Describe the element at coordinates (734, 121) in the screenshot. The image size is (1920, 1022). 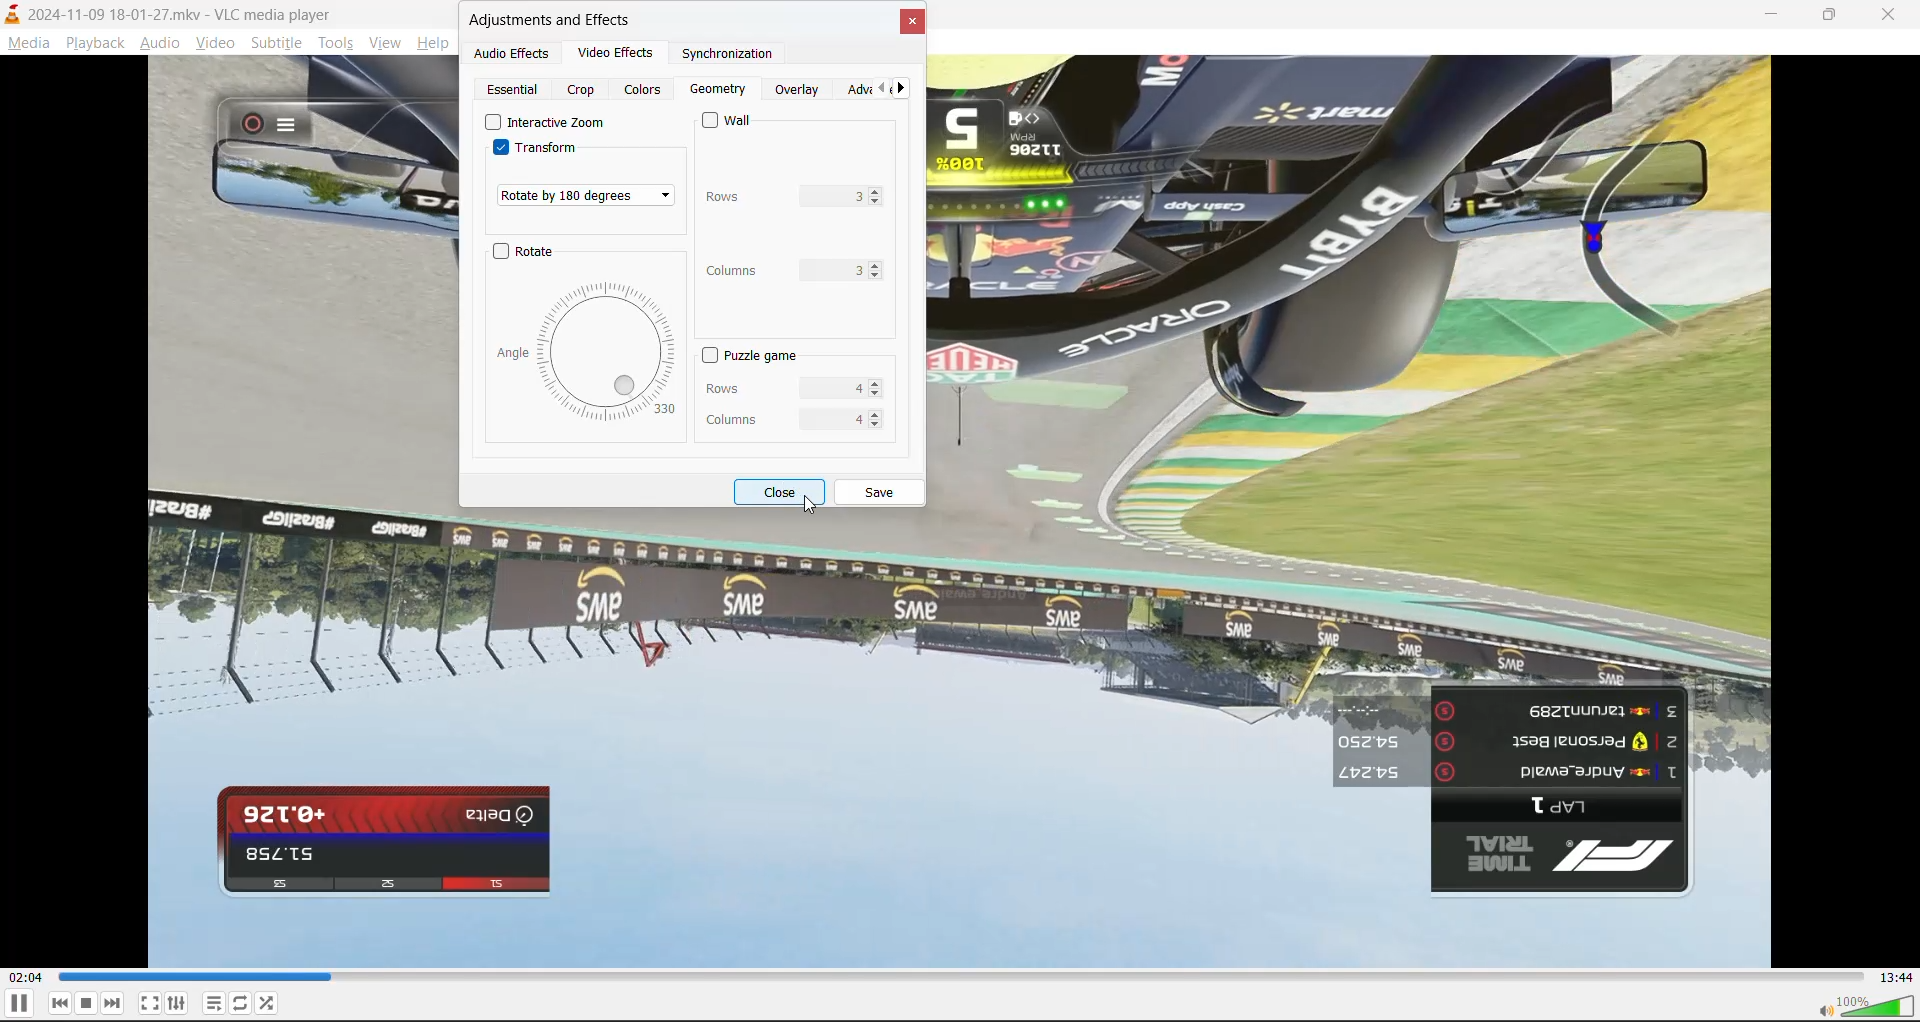
I see `wall` at that location.